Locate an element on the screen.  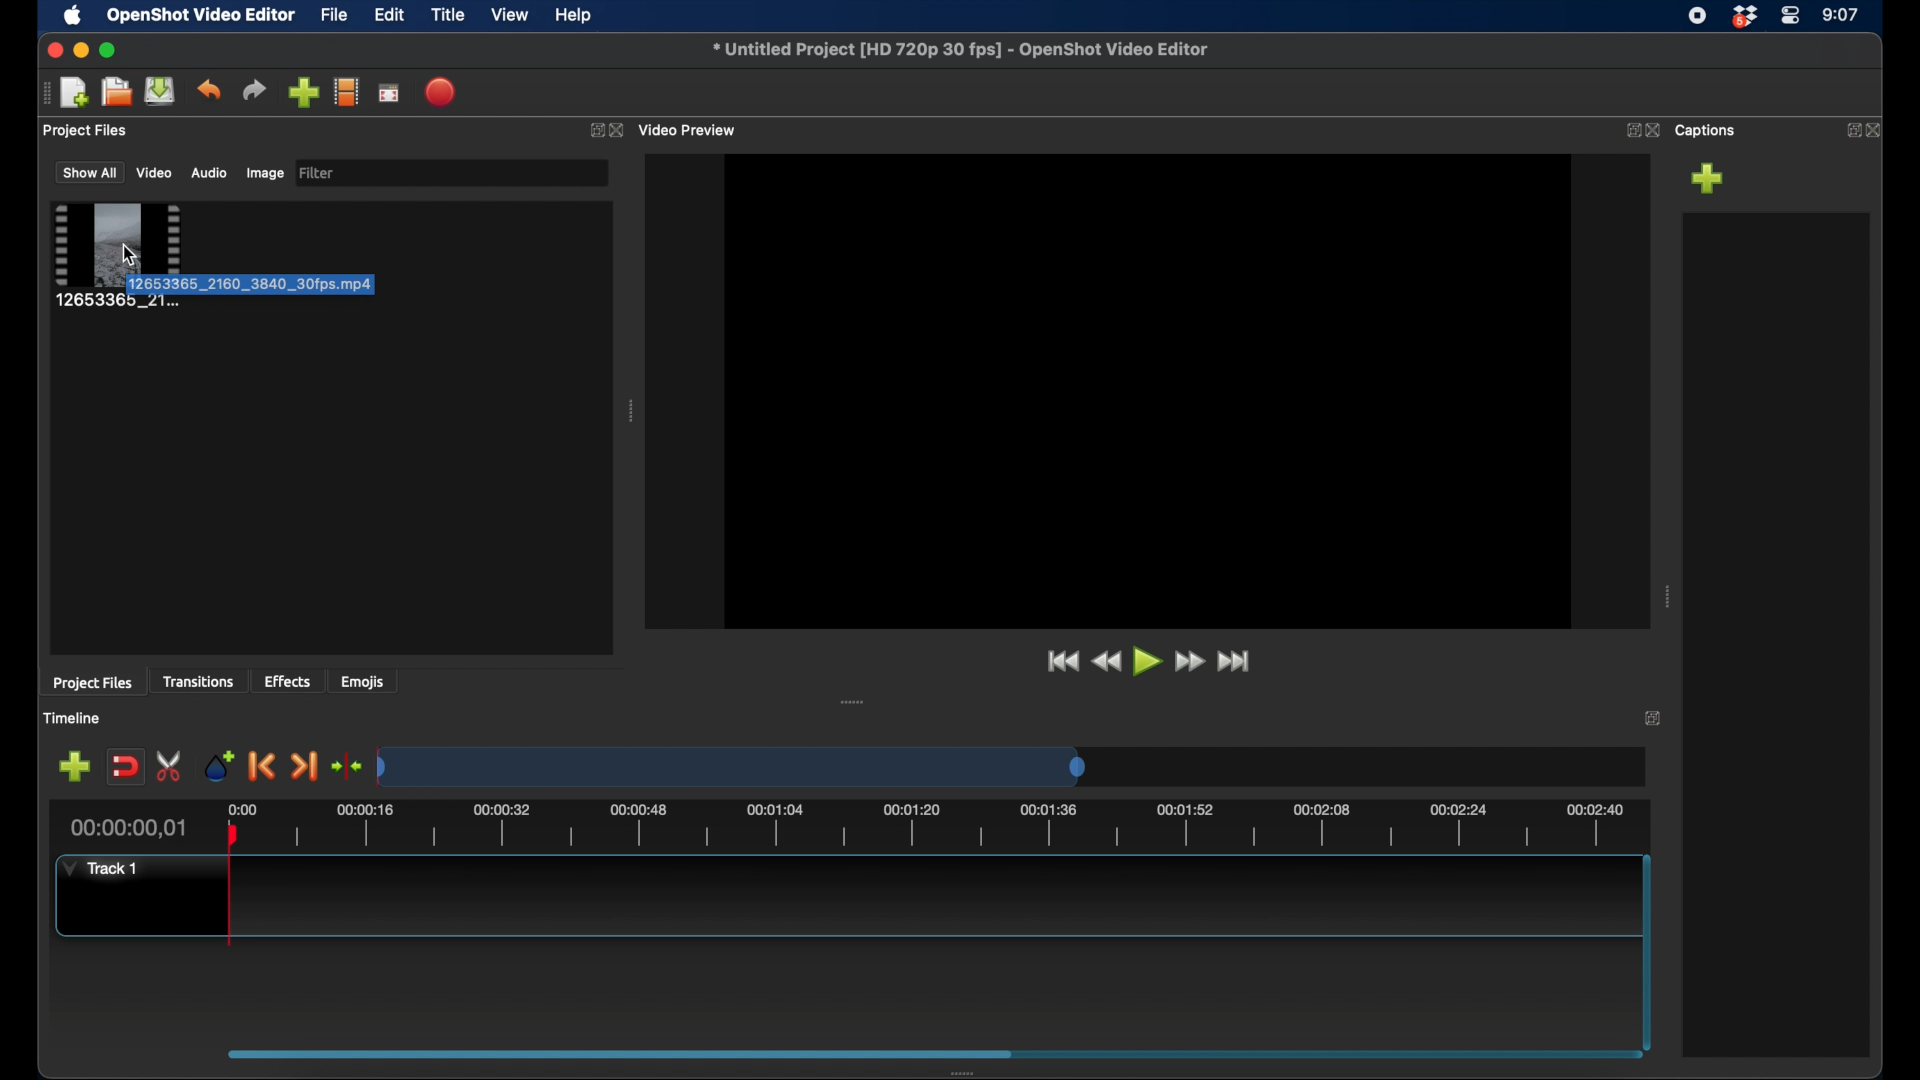
explore profiles is located at coordinates (347, 92).